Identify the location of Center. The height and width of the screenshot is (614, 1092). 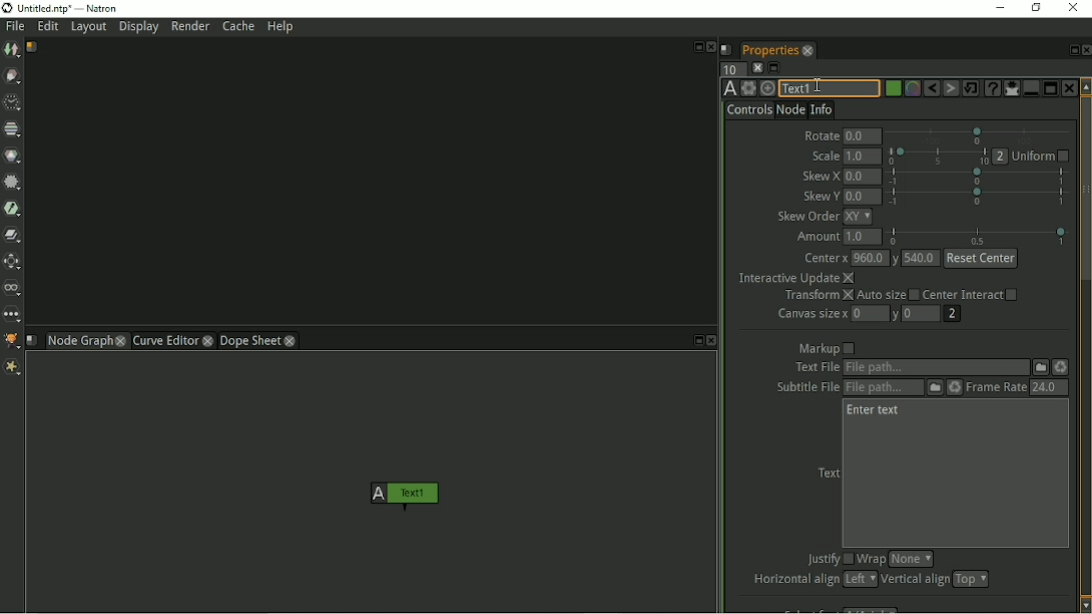
(825, 259).